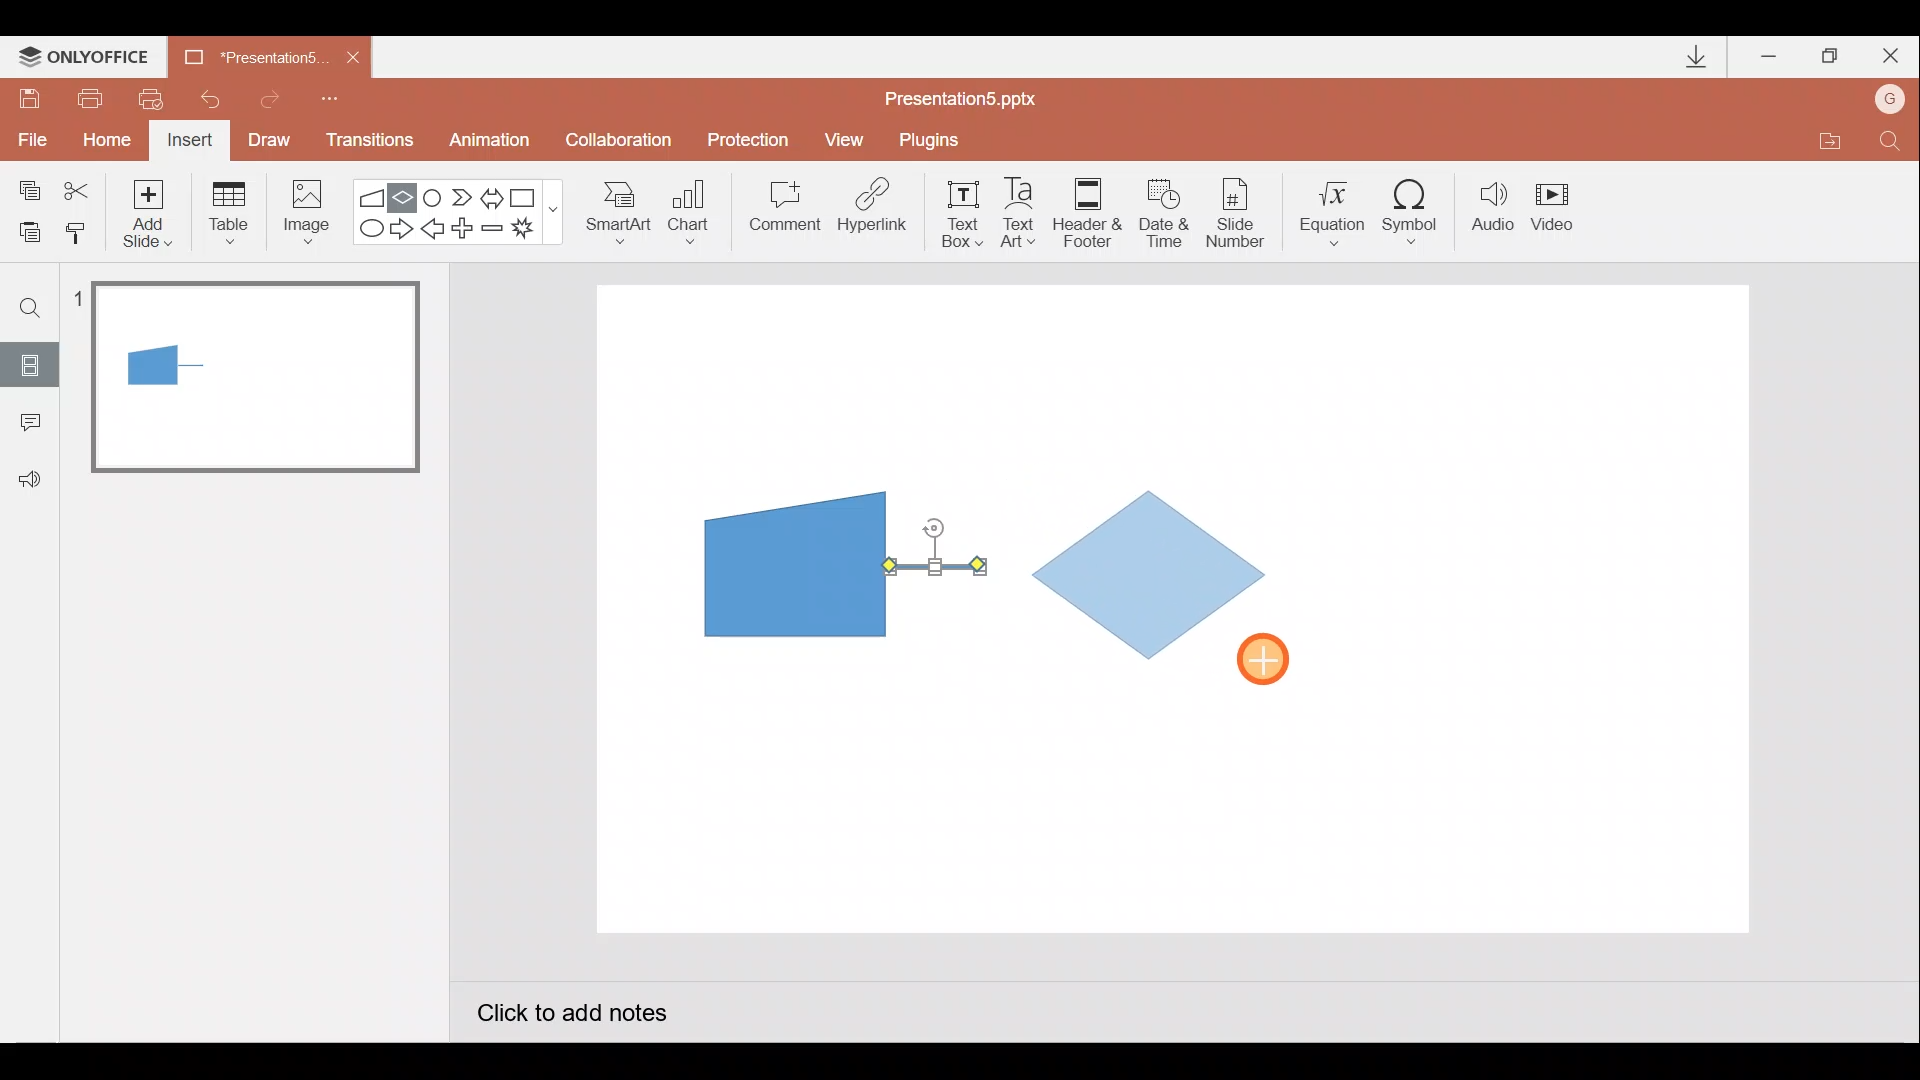 The image size is (1920, 1080). Describe the element at coordinates (259, 579) in the screenshot. I see `Slide pane` at that location.